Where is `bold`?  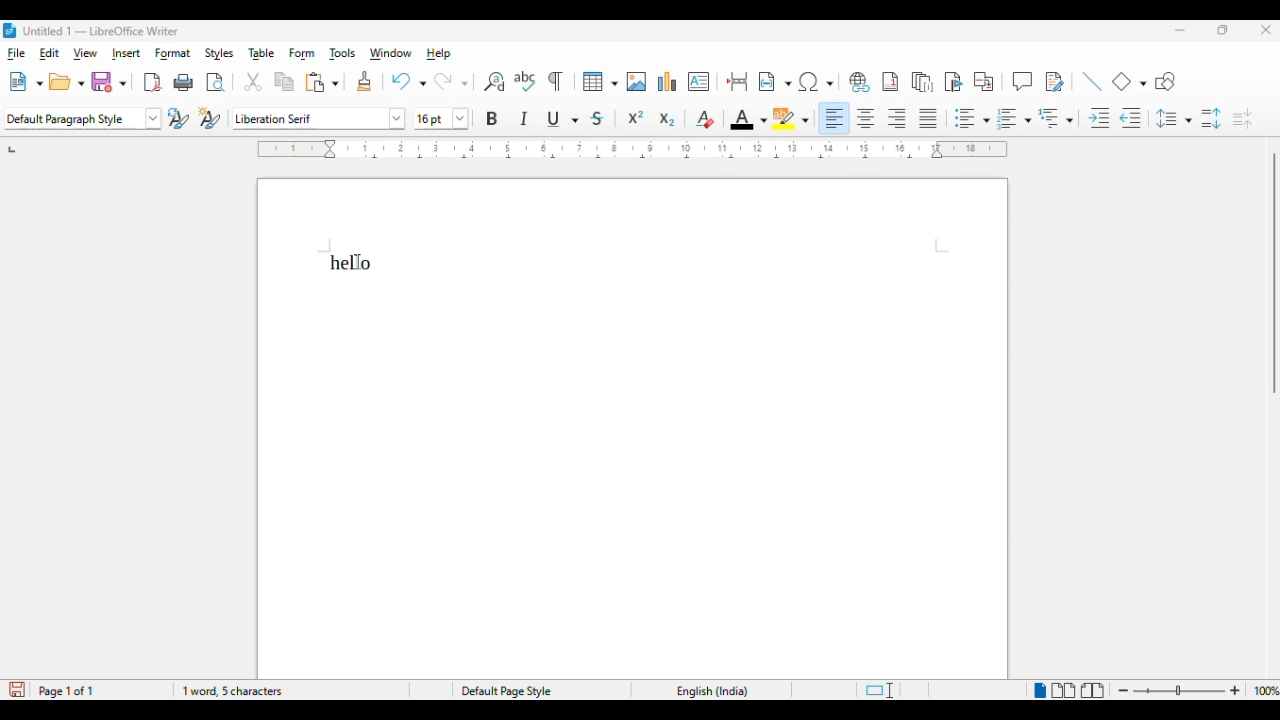
bold is located at coordinates (493, 118).